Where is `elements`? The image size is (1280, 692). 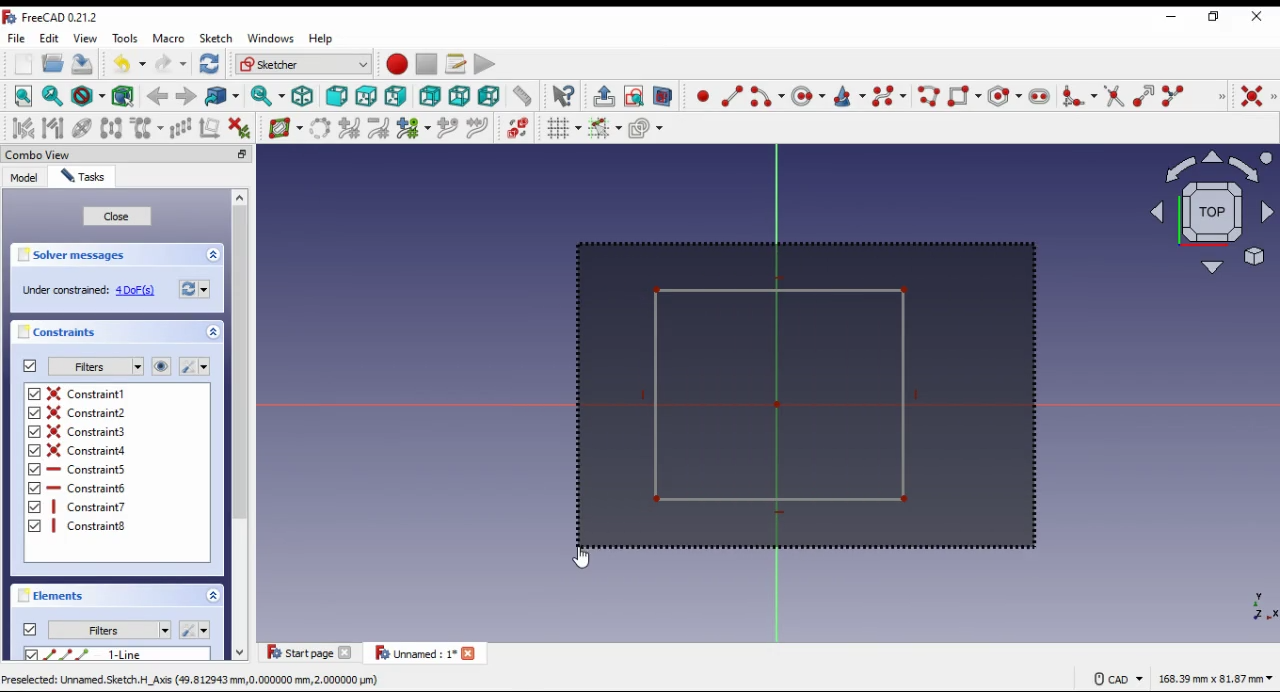 elements is located at coordinates (54, 596).